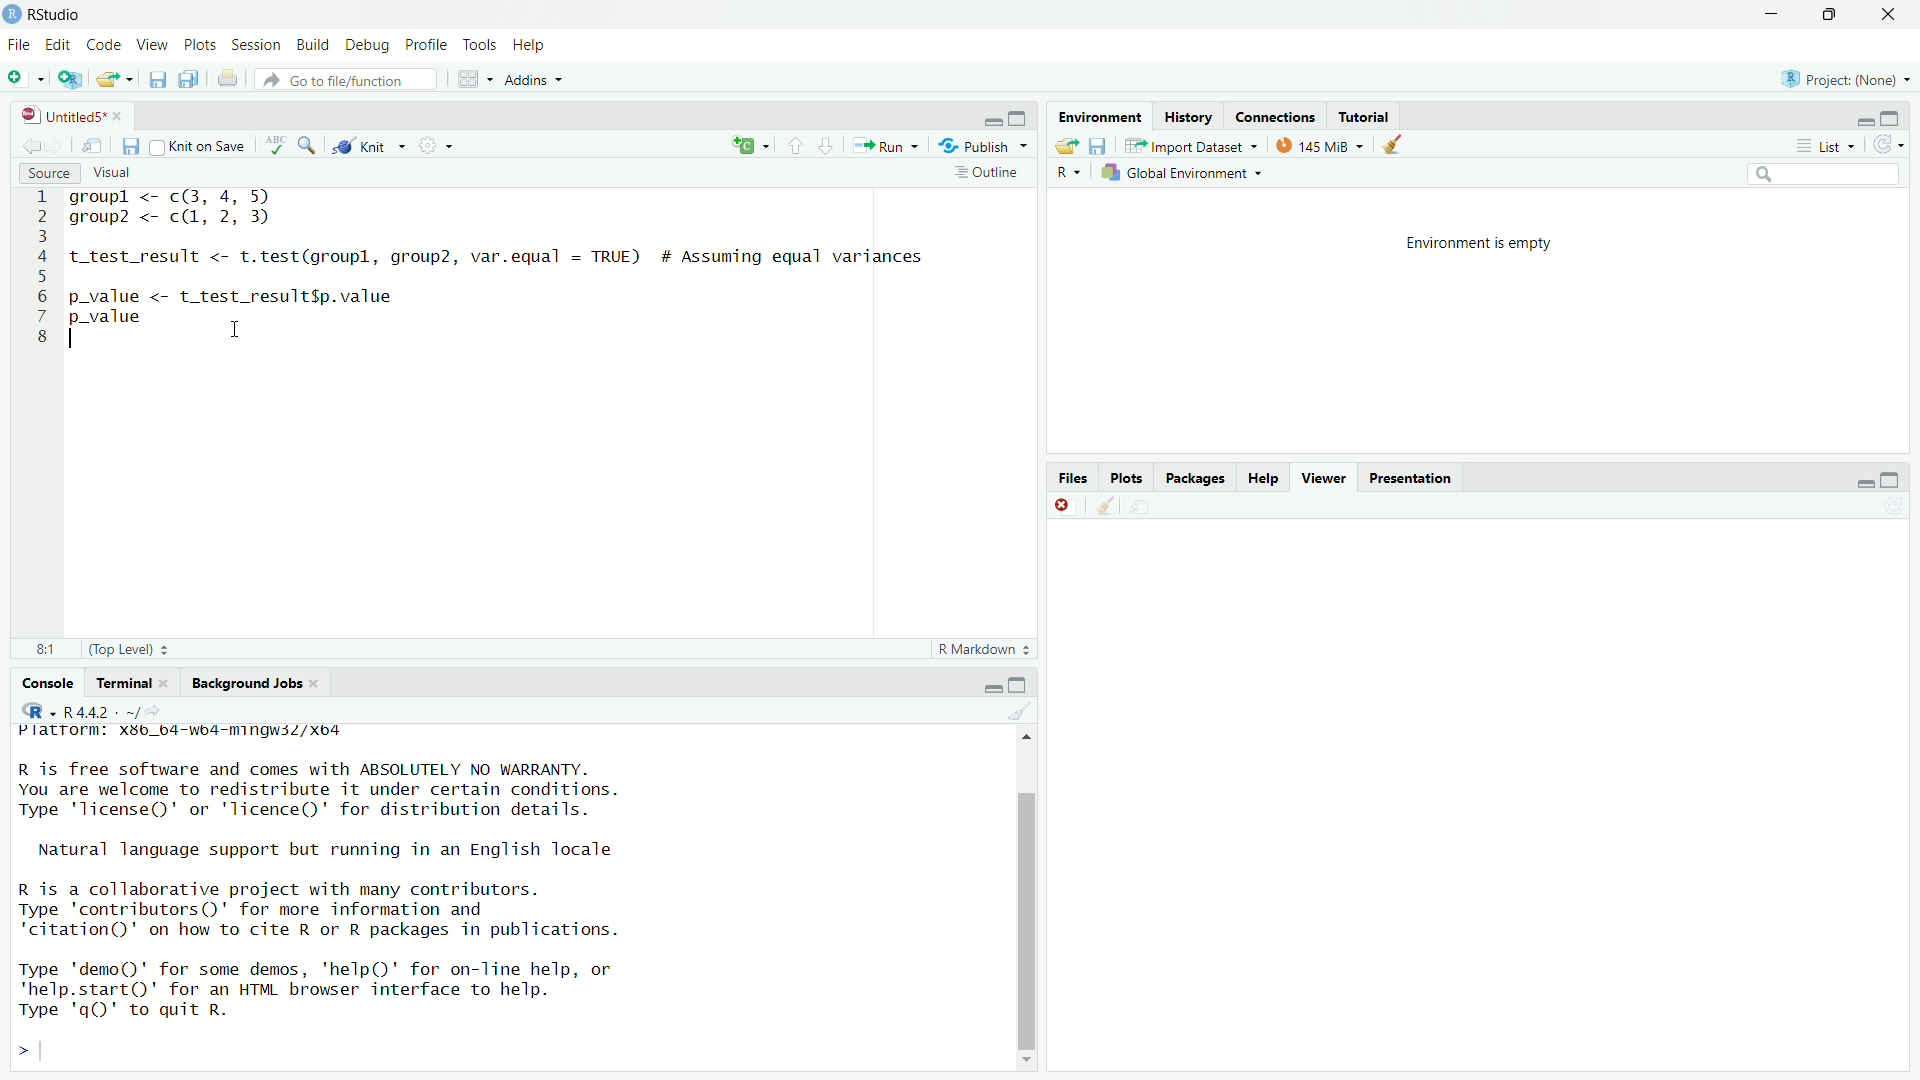  Describe the element at coordinates (41, 266) in the screenshot. I see `code line` at that location.